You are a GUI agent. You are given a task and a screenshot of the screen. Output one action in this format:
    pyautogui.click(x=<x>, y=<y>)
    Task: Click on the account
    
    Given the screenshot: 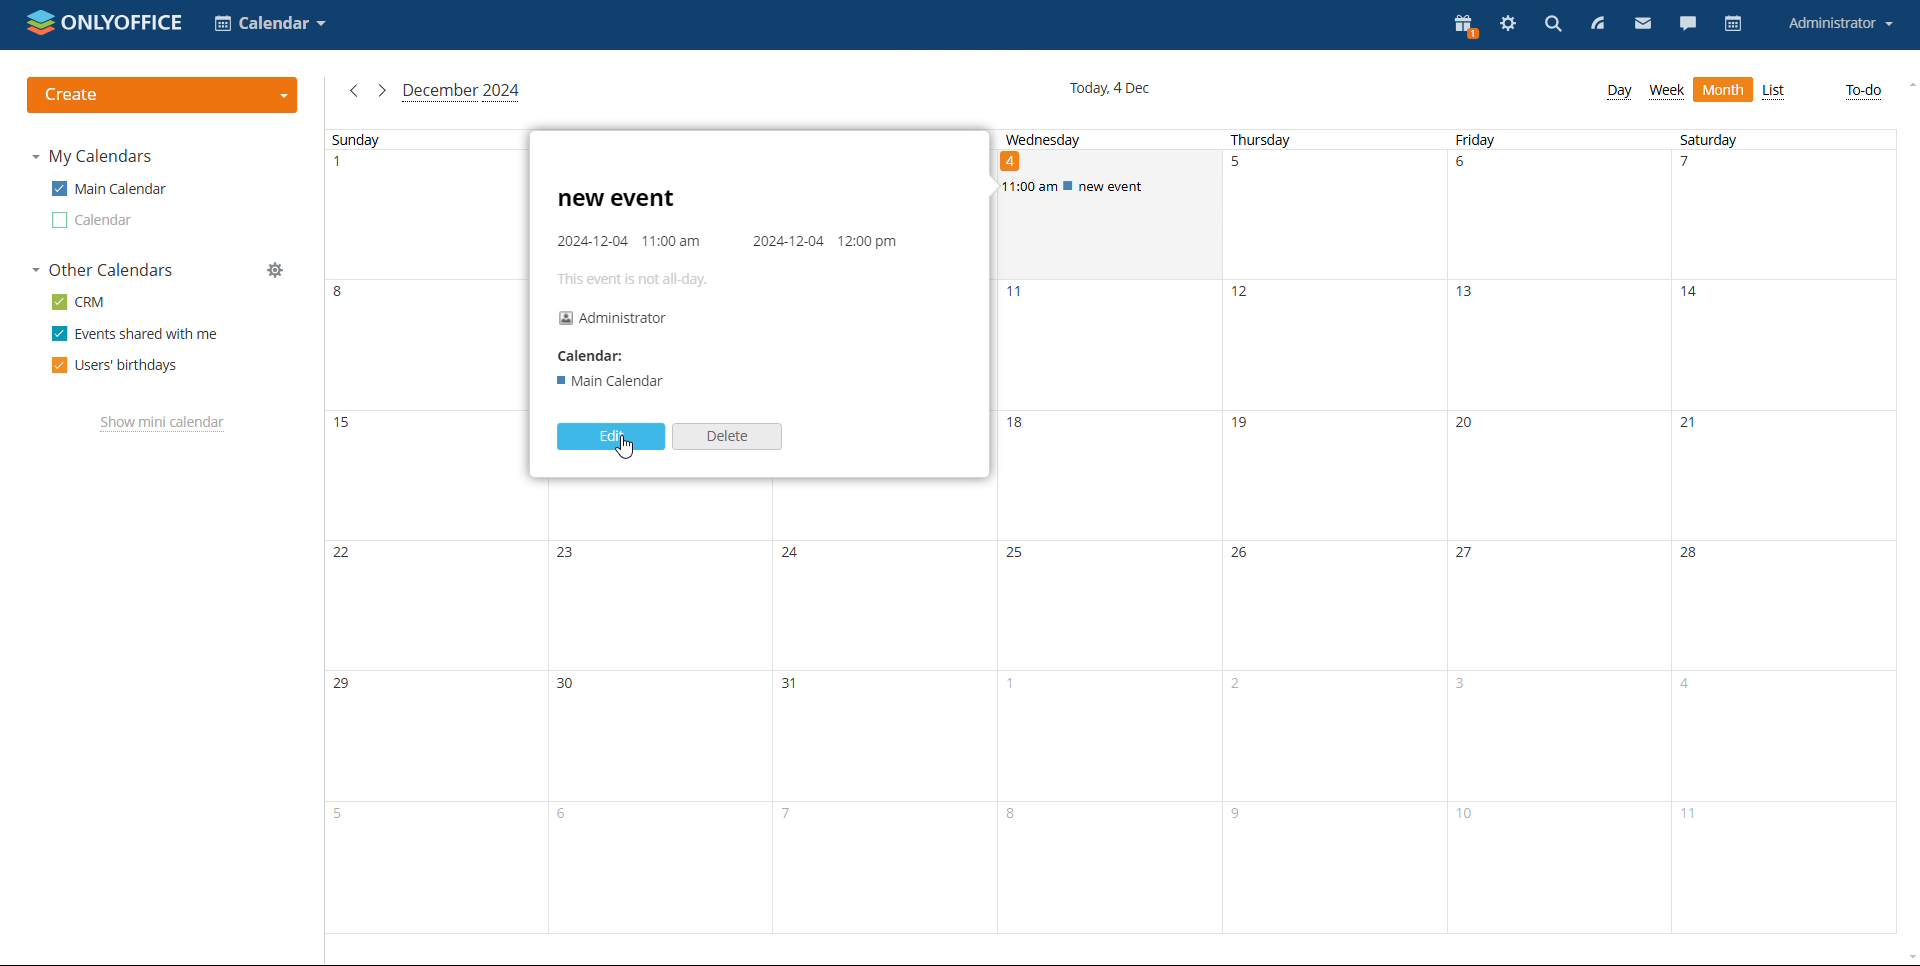 What is the action you would take?
    pyautogui.click(x=1839, y=23)
    